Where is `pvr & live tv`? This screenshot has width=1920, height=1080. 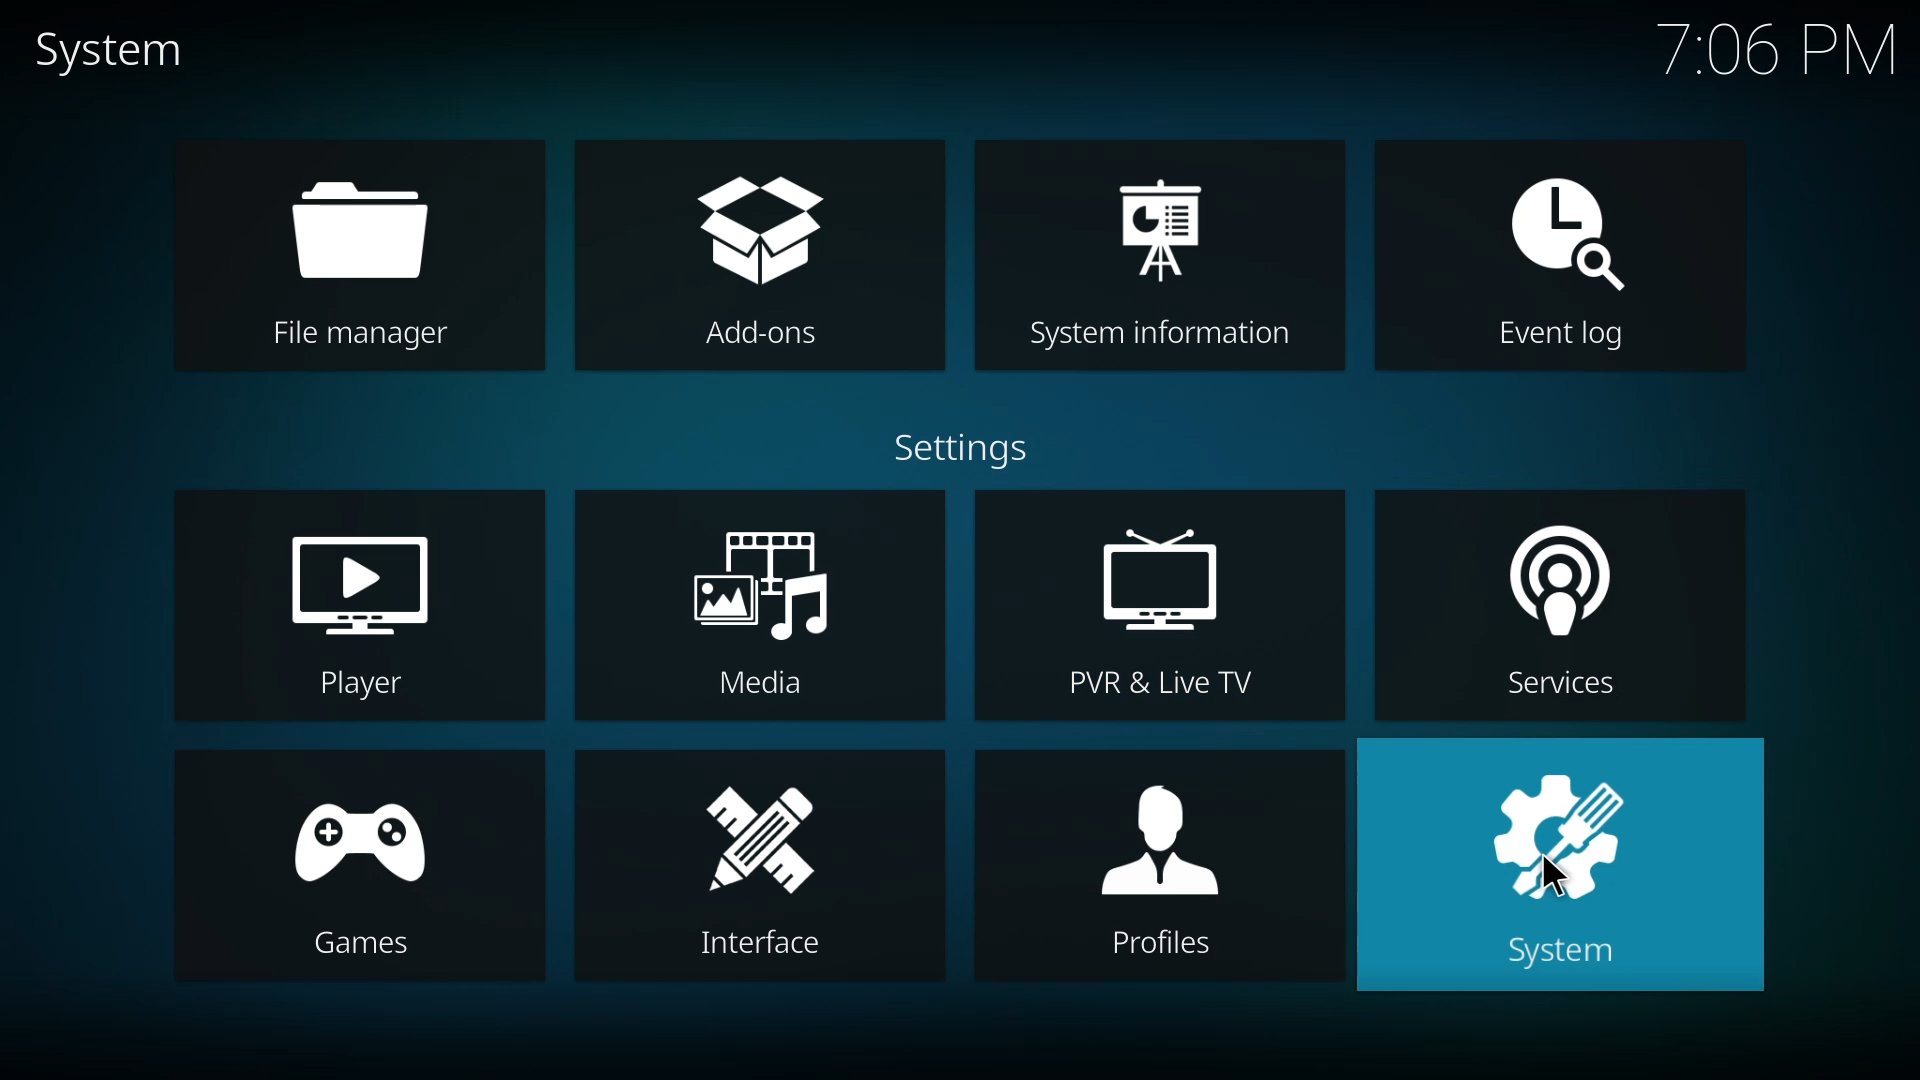
pvr & live tv is located at coordinates (1164, 611).